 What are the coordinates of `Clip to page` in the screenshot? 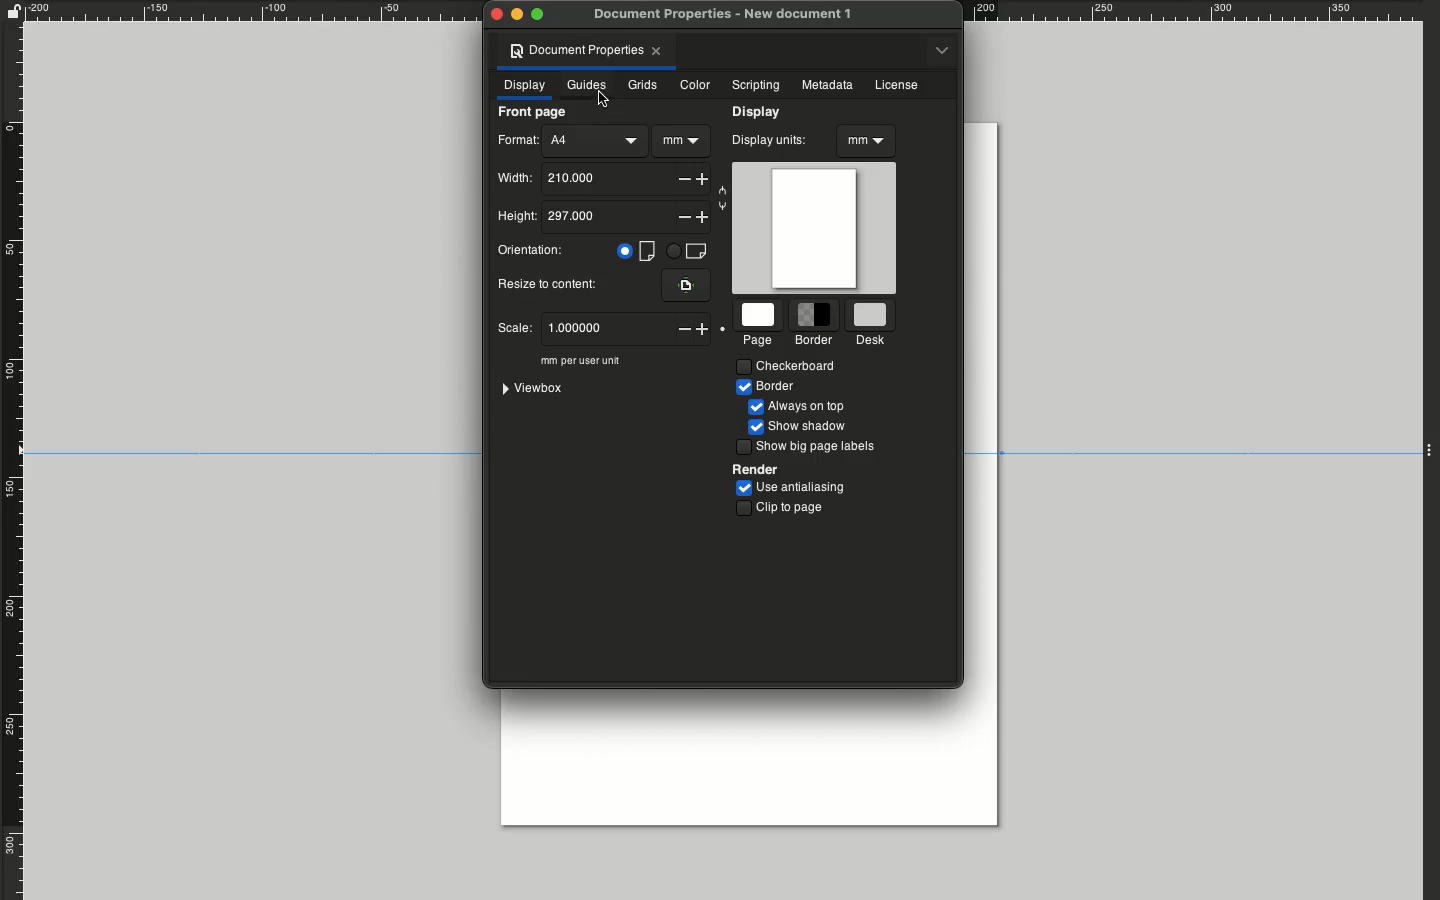 It's located at (779, 507).